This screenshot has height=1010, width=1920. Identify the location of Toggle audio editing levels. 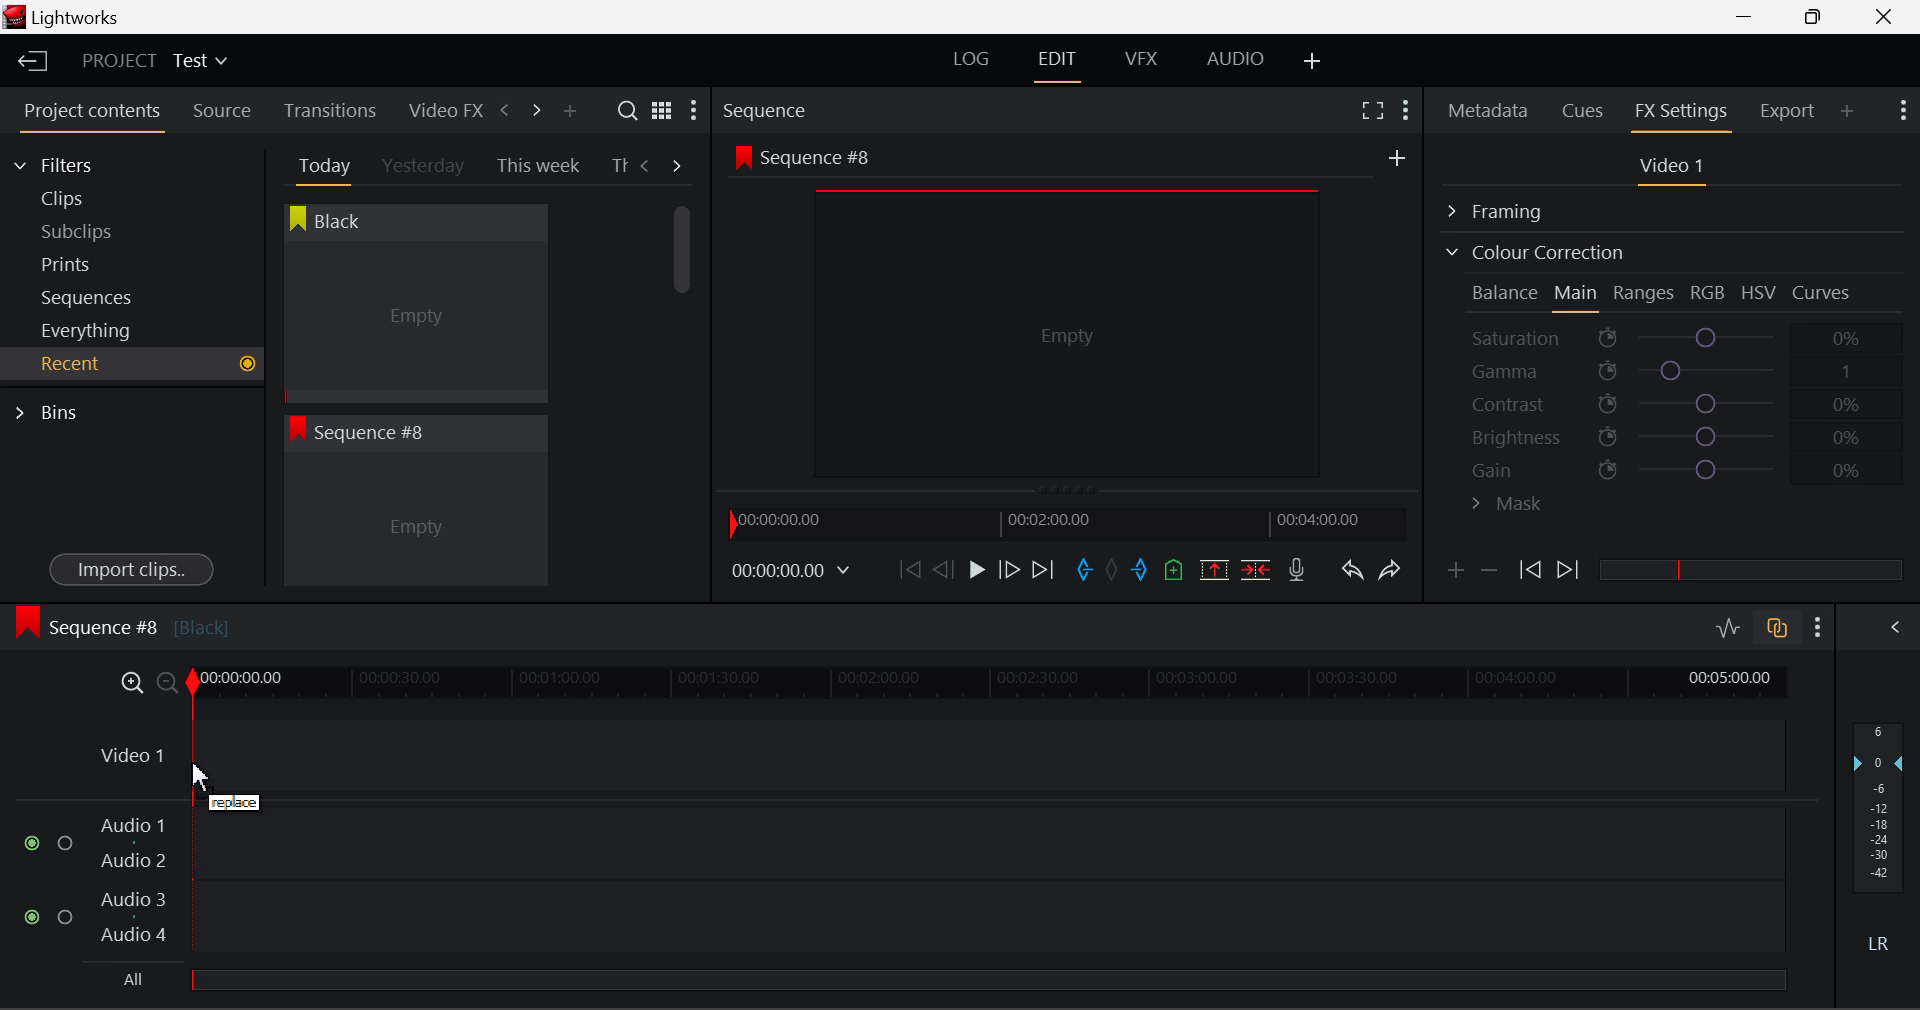
(1730, 625).